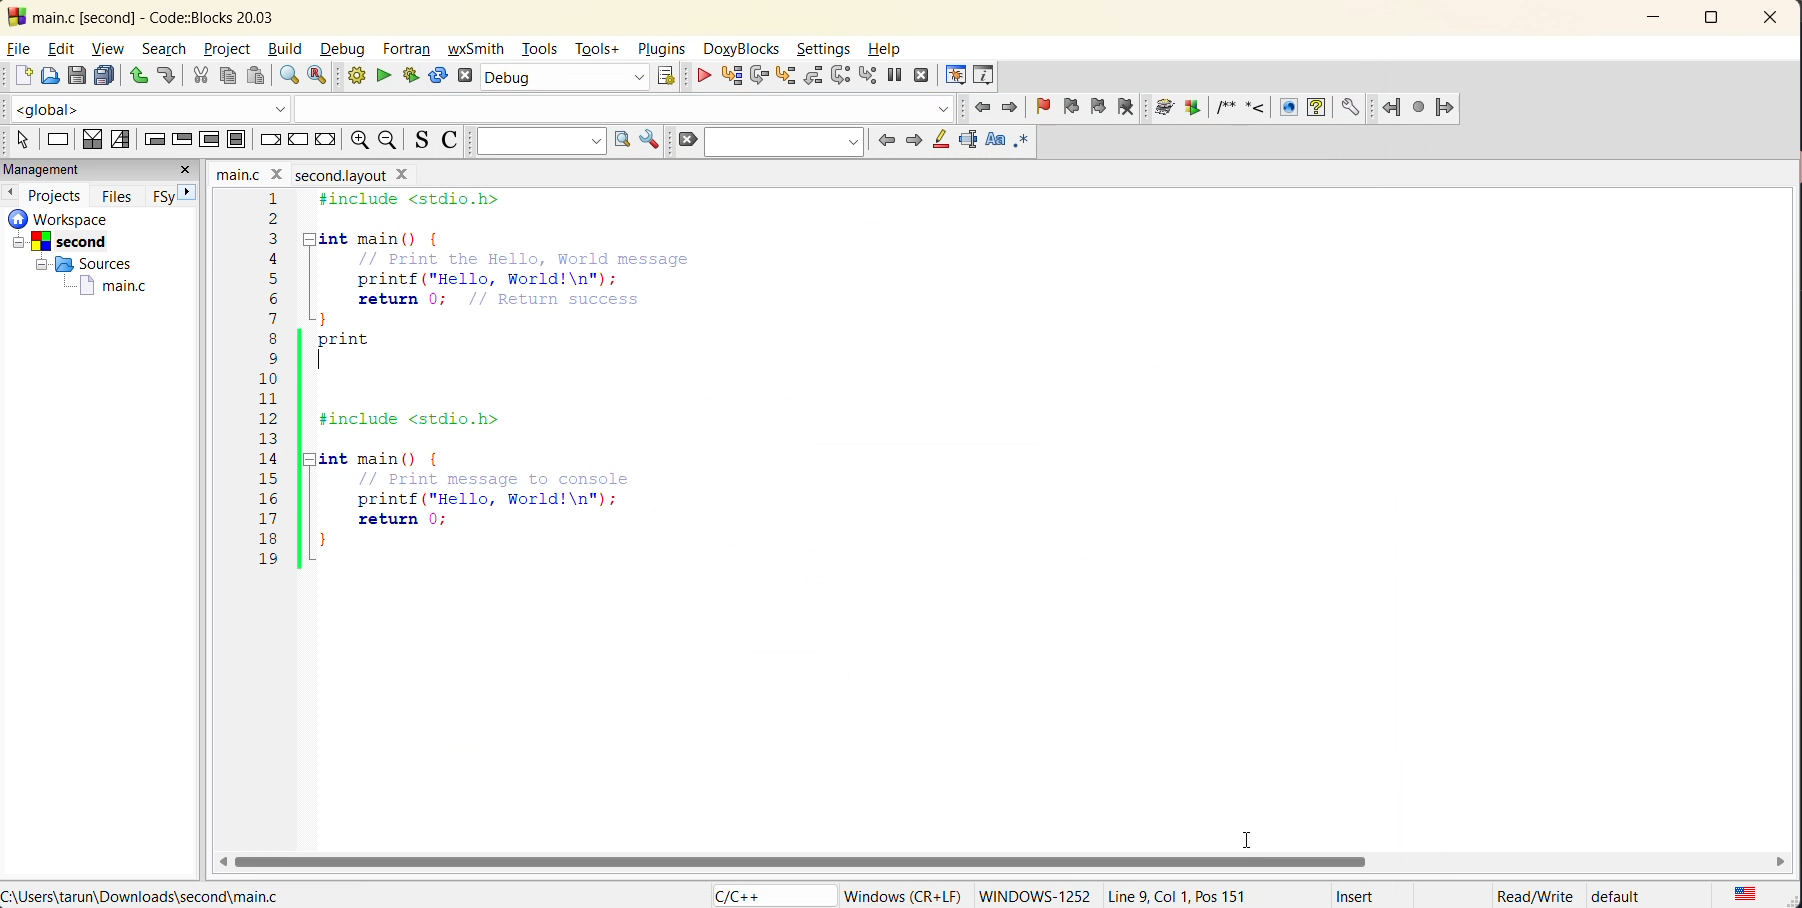 This screenshot has width=1802, height=908. What do you see at coordinates (187, 169) in the screenshot?
I see `close` at bounding box center [187, 169].